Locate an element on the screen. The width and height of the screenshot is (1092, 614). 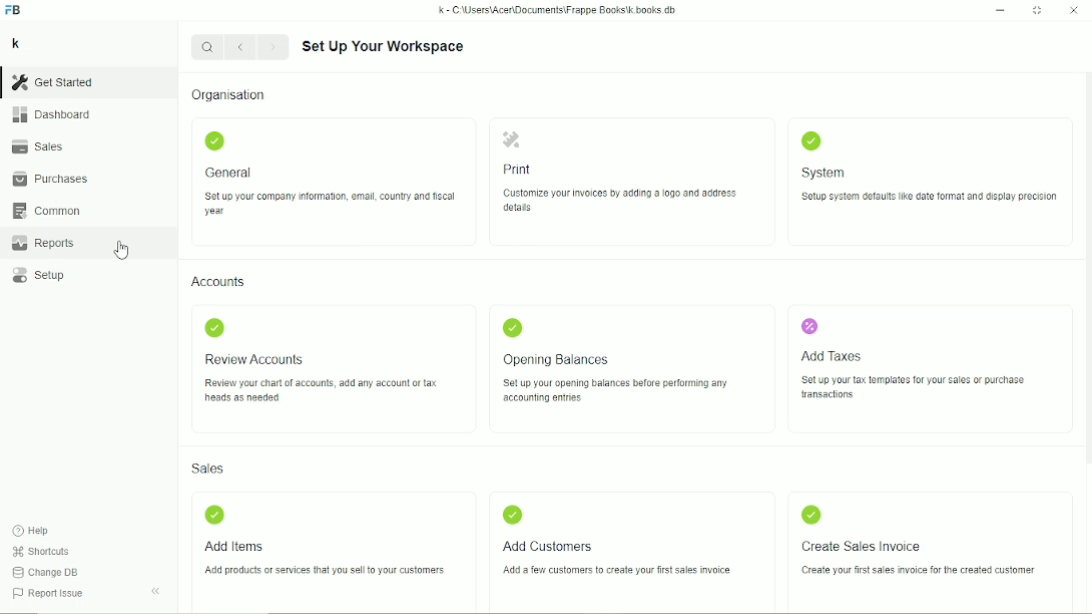
Opening balances  set up your opening balances before performing any accounting entries. is located at coordinates (614, 361).